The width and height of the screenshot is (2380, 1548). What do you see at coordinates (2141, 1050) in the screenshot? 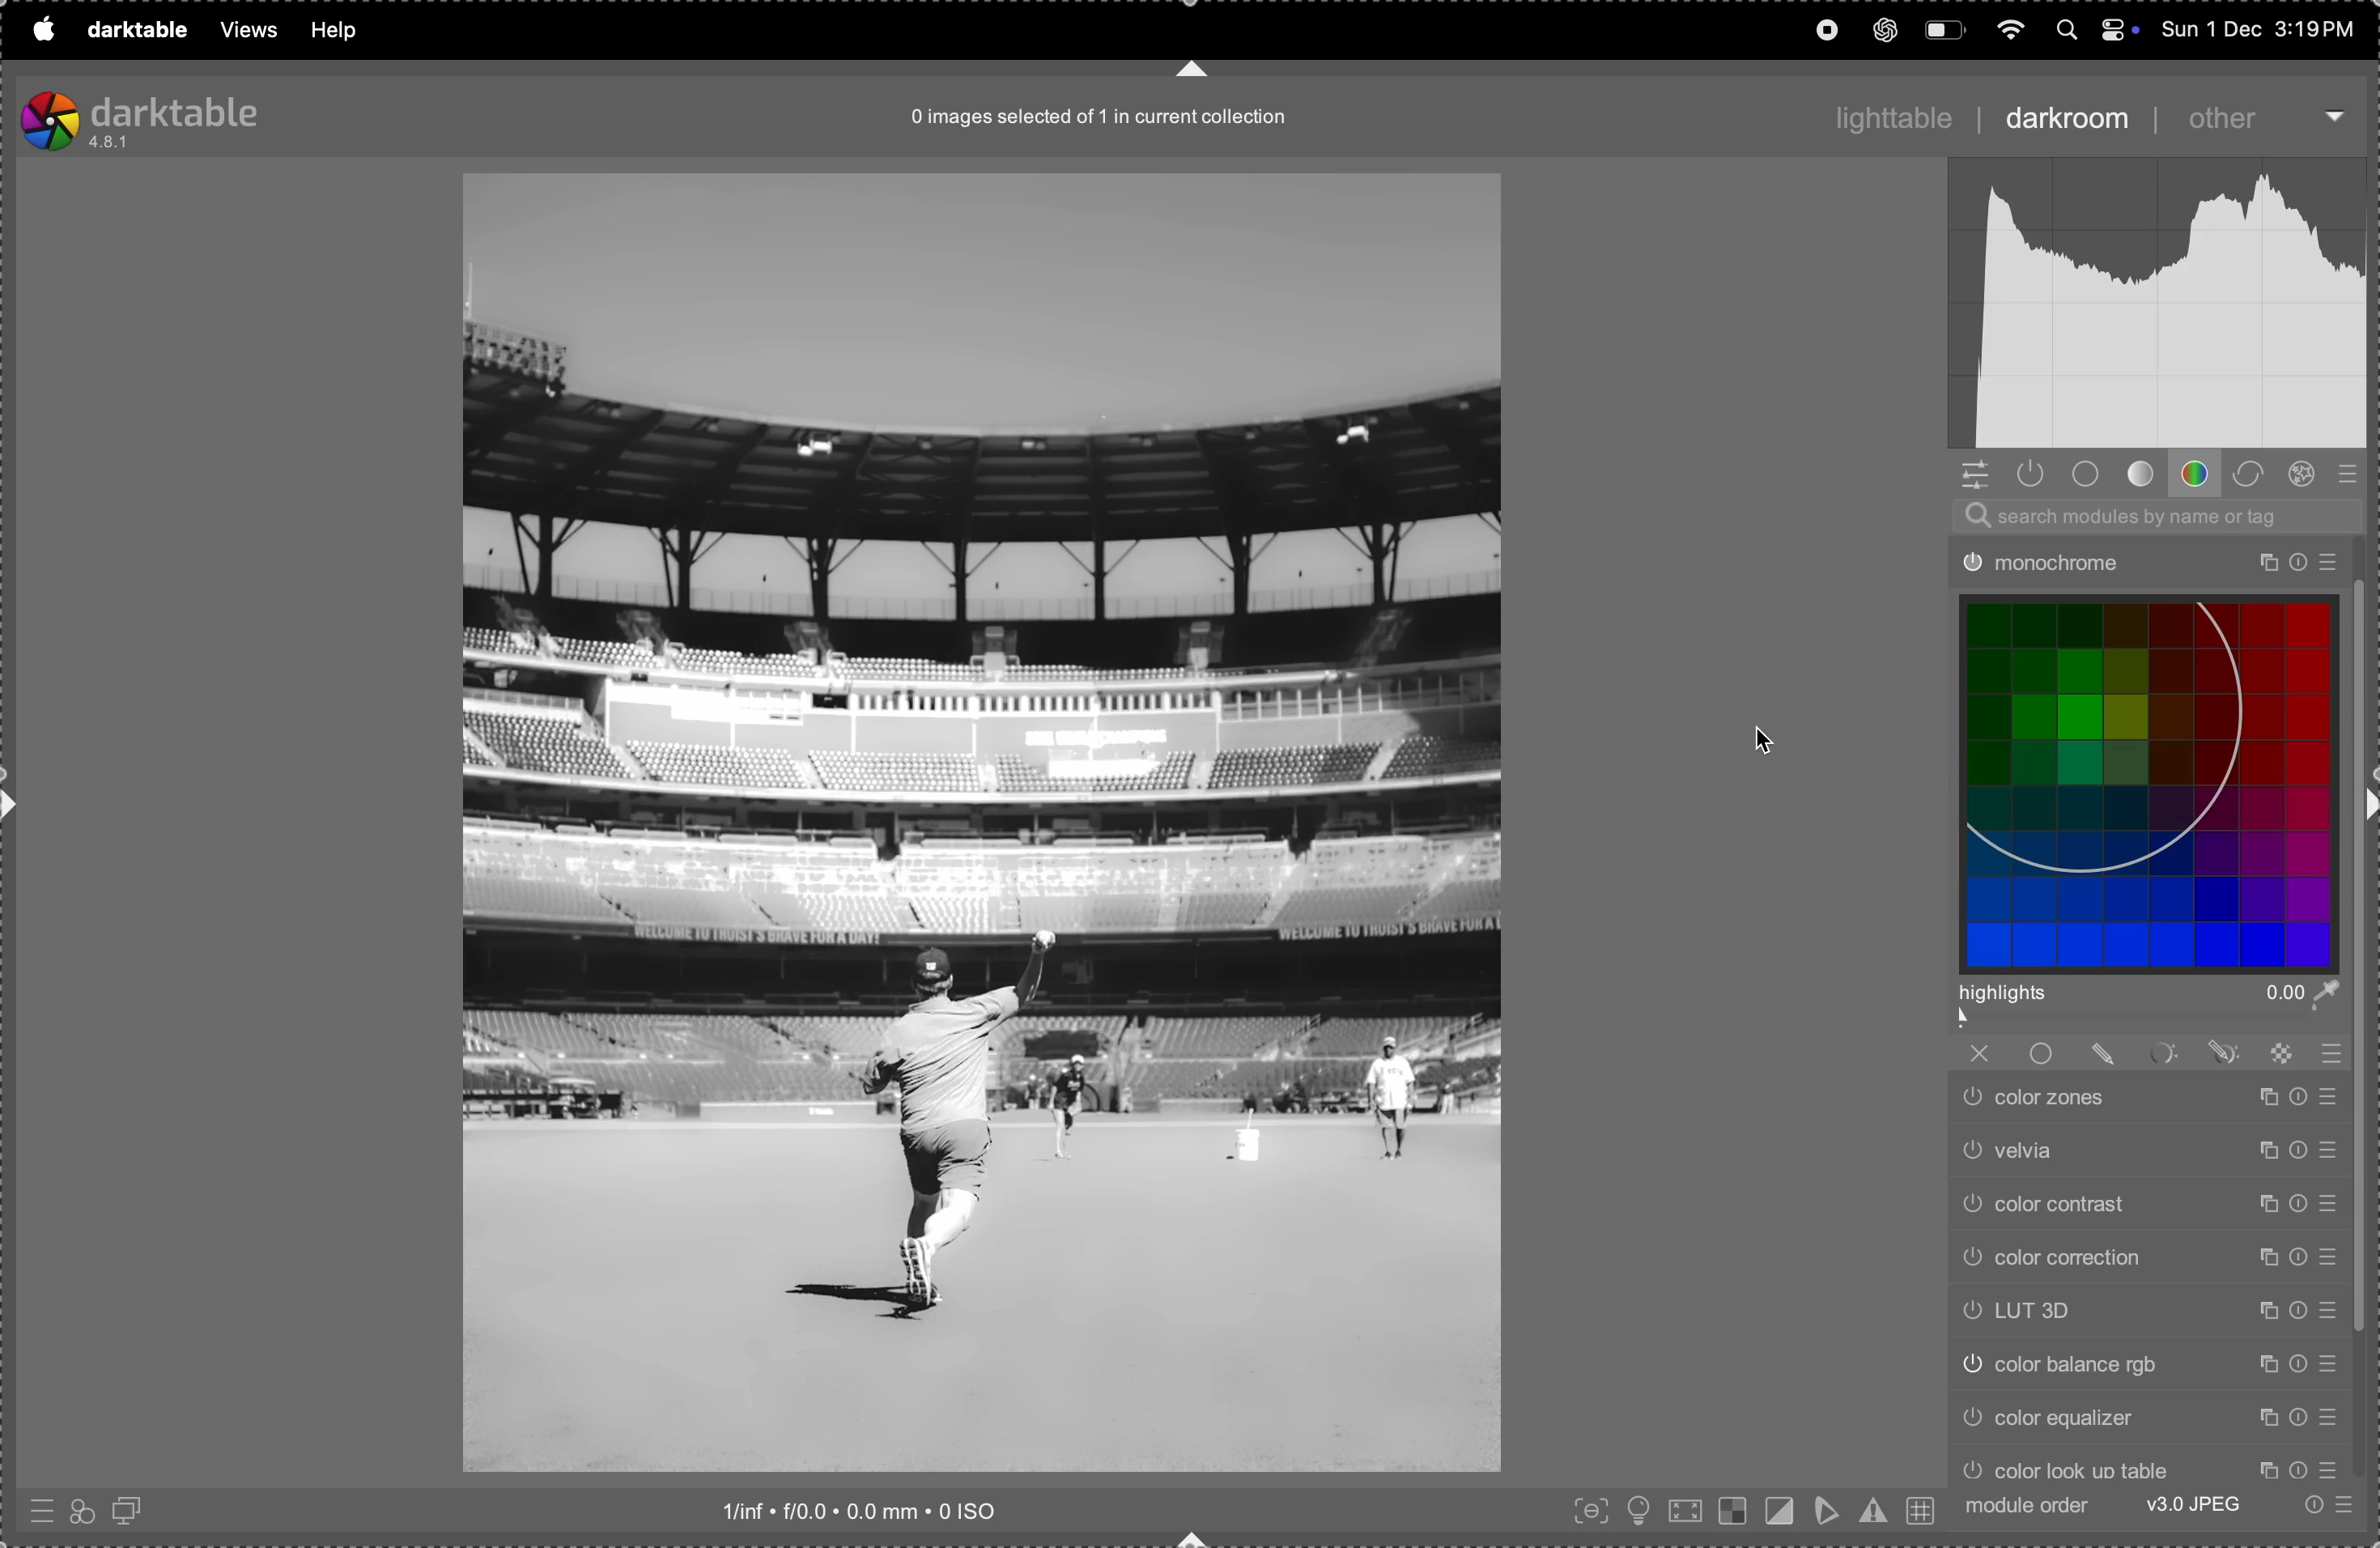
I see `close` at bounding box center [2141, 1050].